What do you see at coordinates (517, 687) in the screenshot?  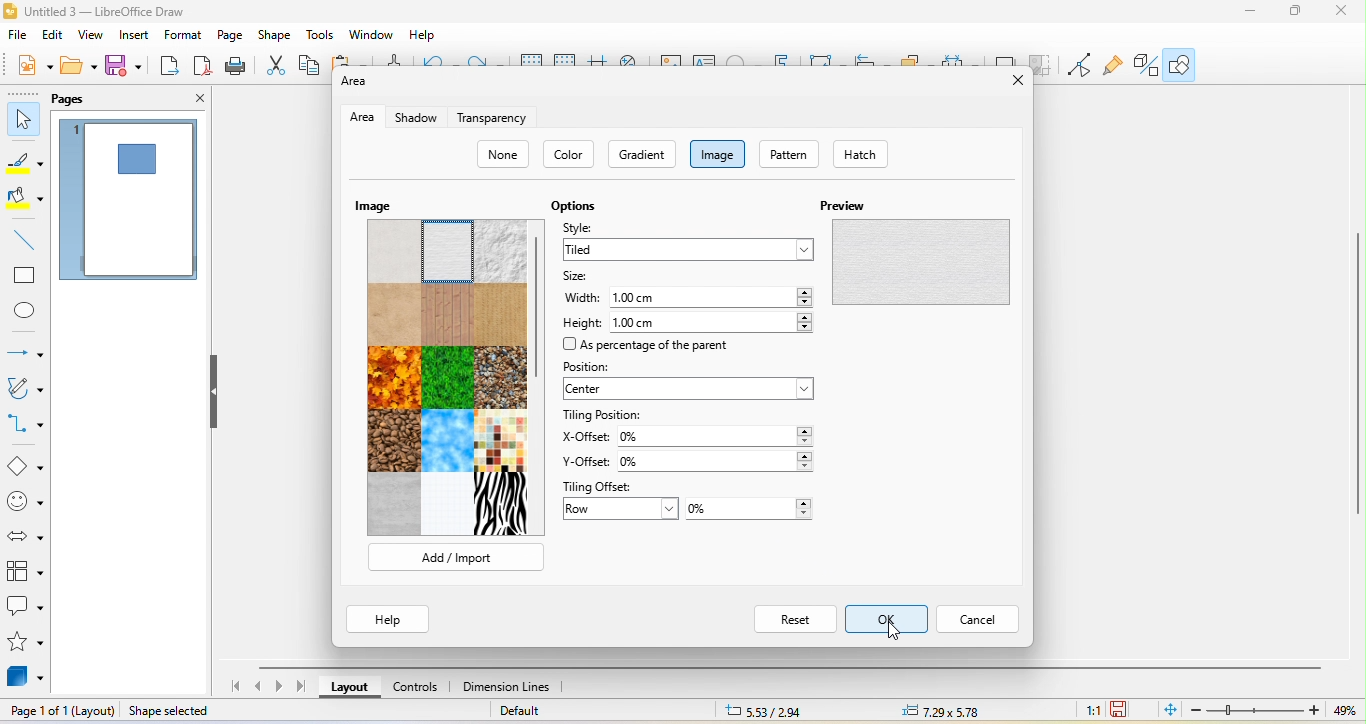 I see `dimension lines` at bounding box center [517, 687].